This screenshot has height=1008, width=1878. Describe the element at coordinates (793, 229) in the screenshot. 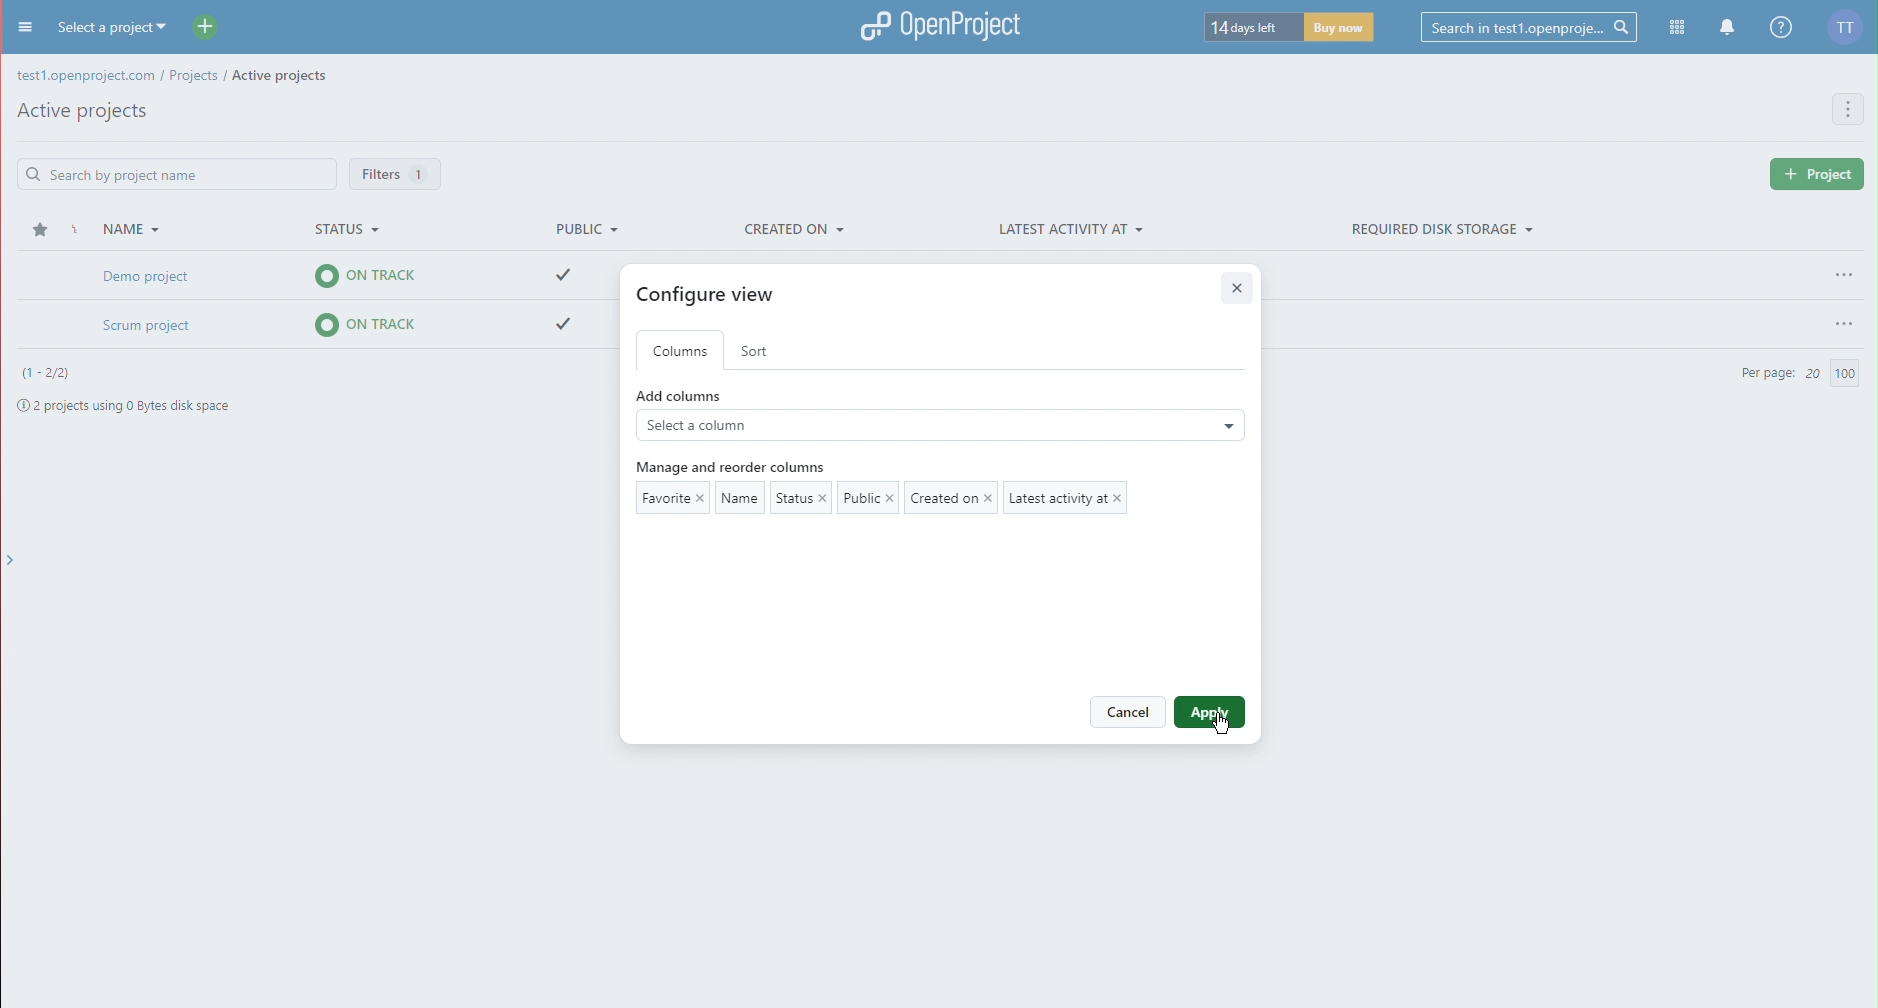

I see `Created On` at that location.